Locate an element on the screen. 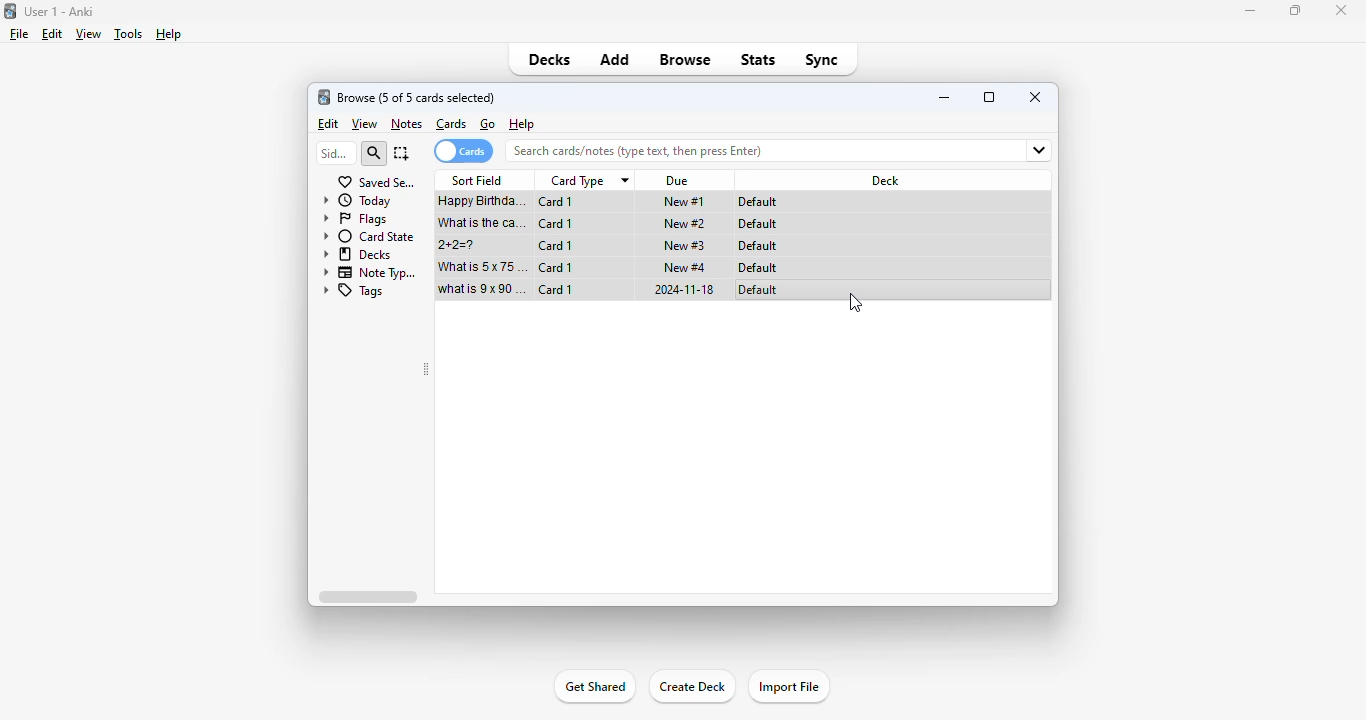 The width and height of the screenshot is (1366, 720). tags is located at coordinates (354, 291).